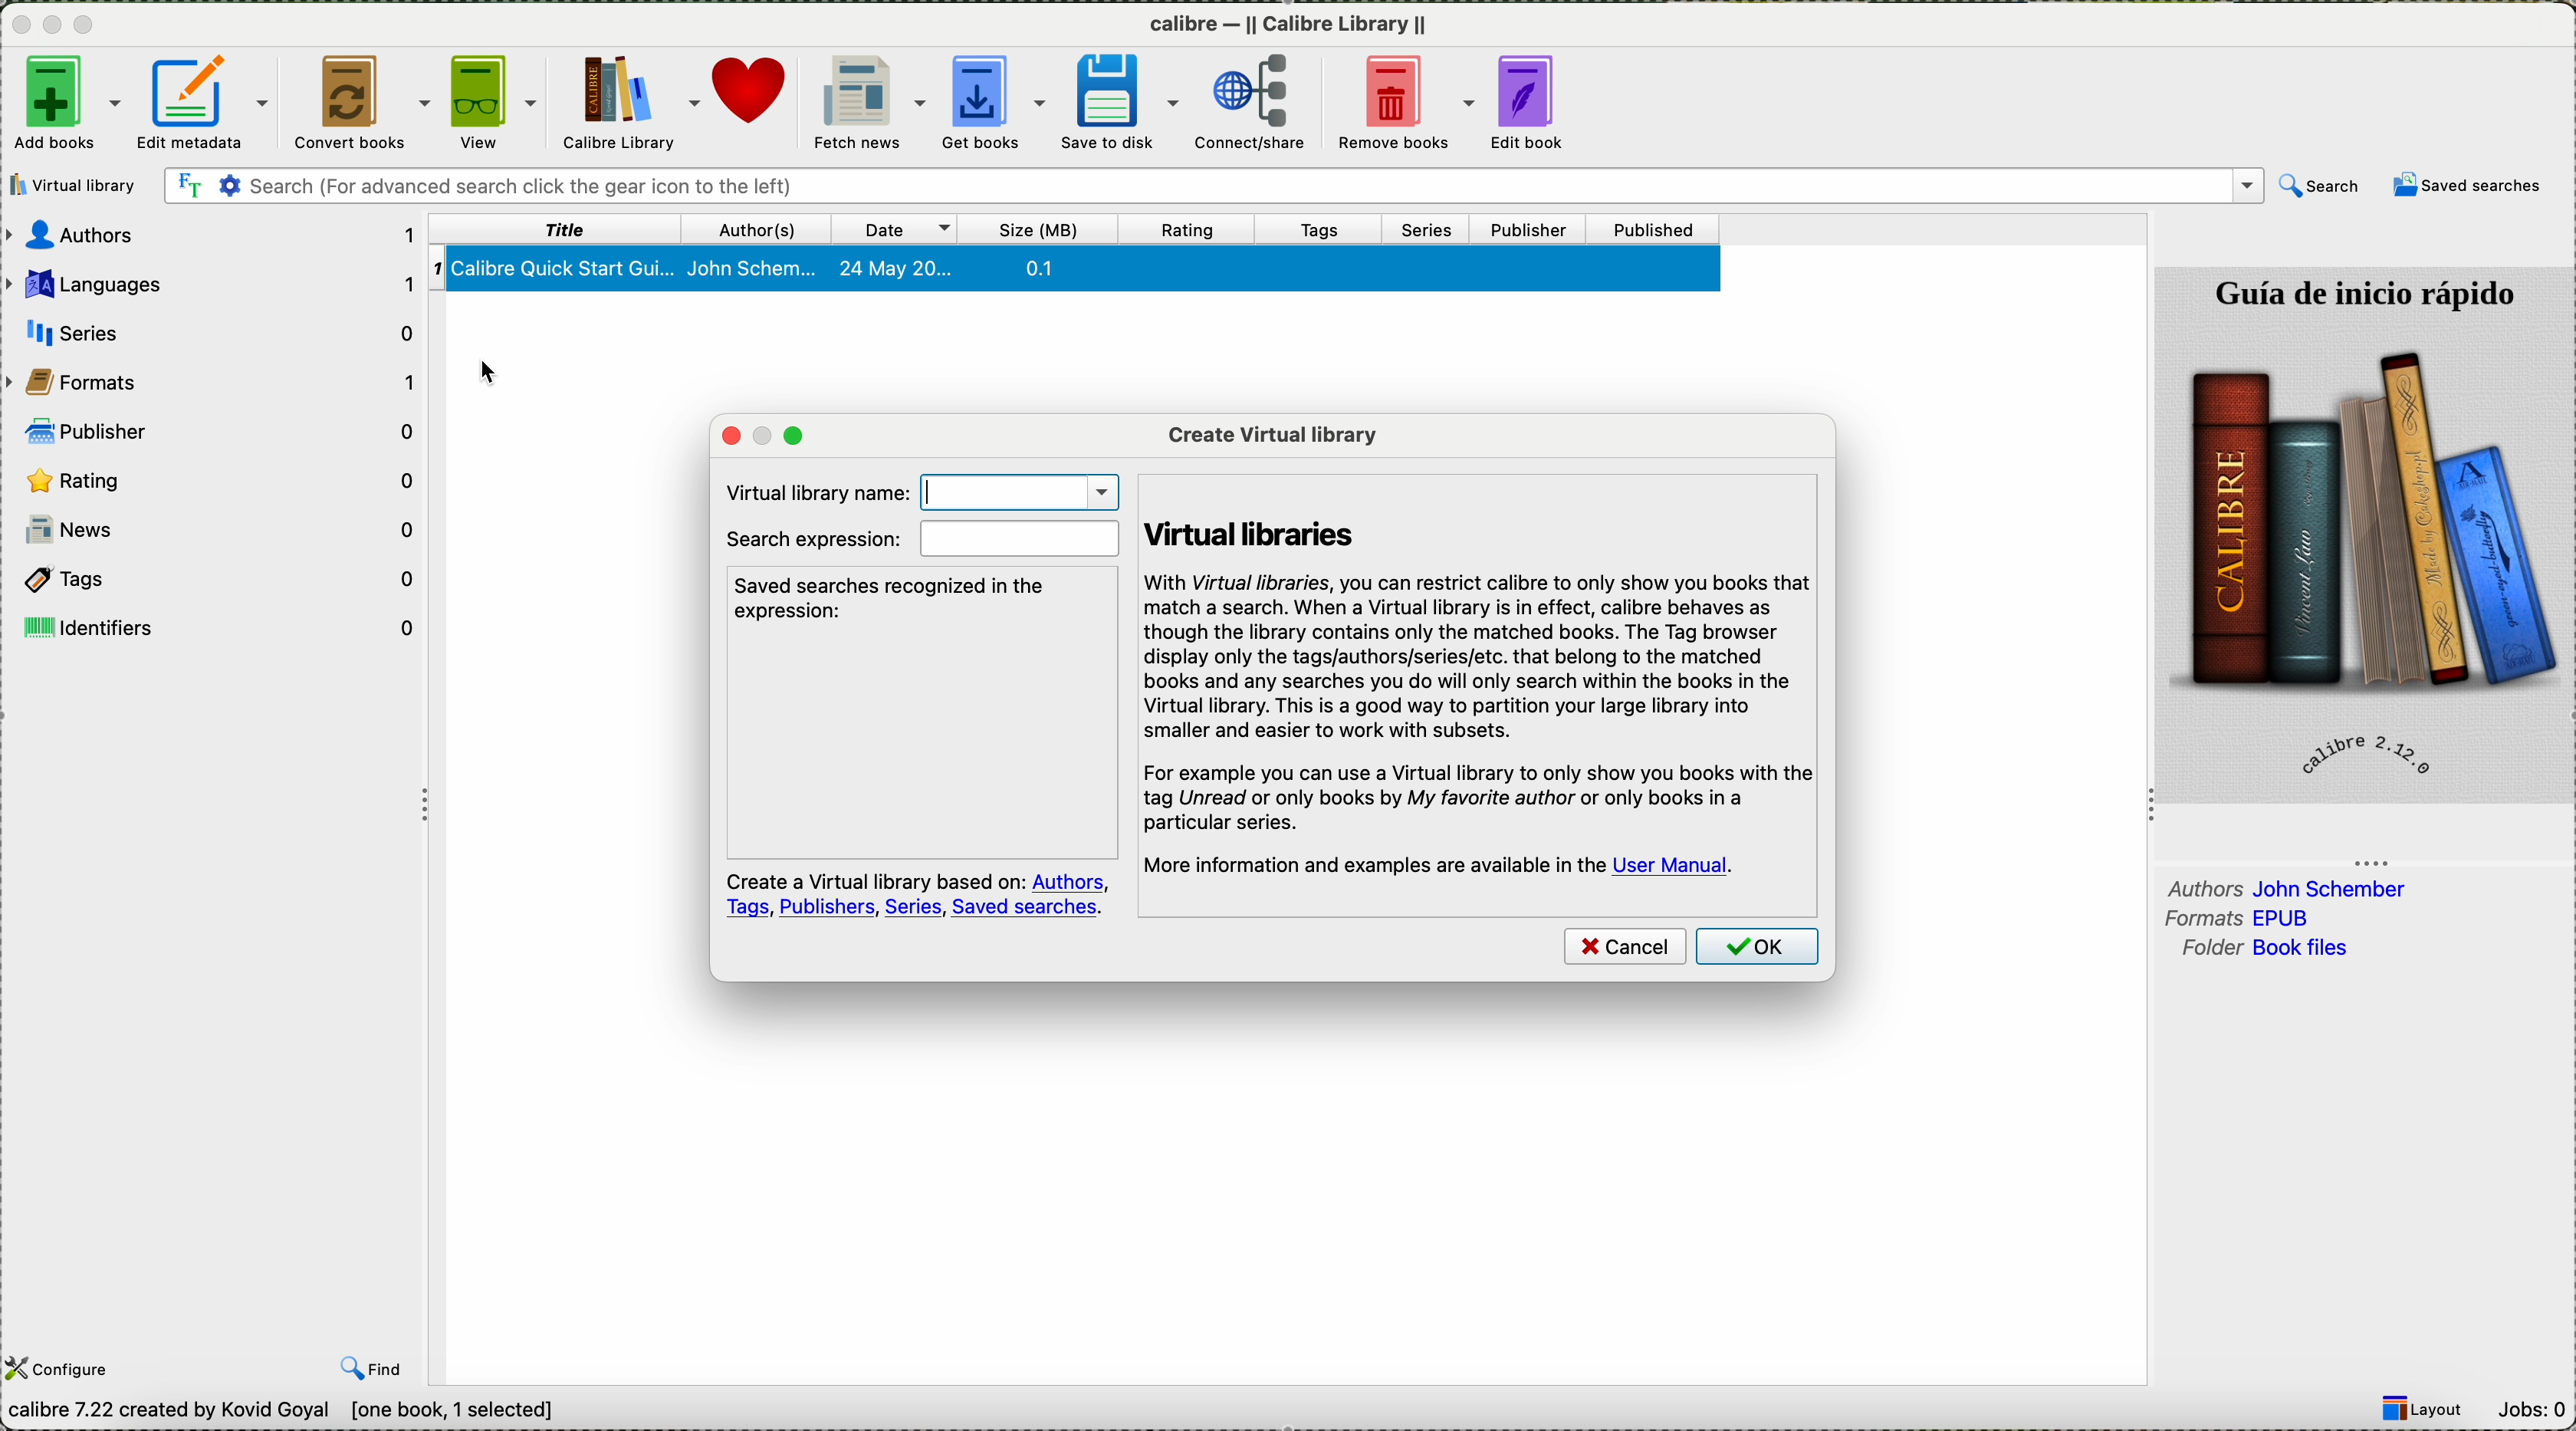 Image resolution: width=2576 pixels, height=1431 pixels. I want to click on identifiers, so click(222, 625).